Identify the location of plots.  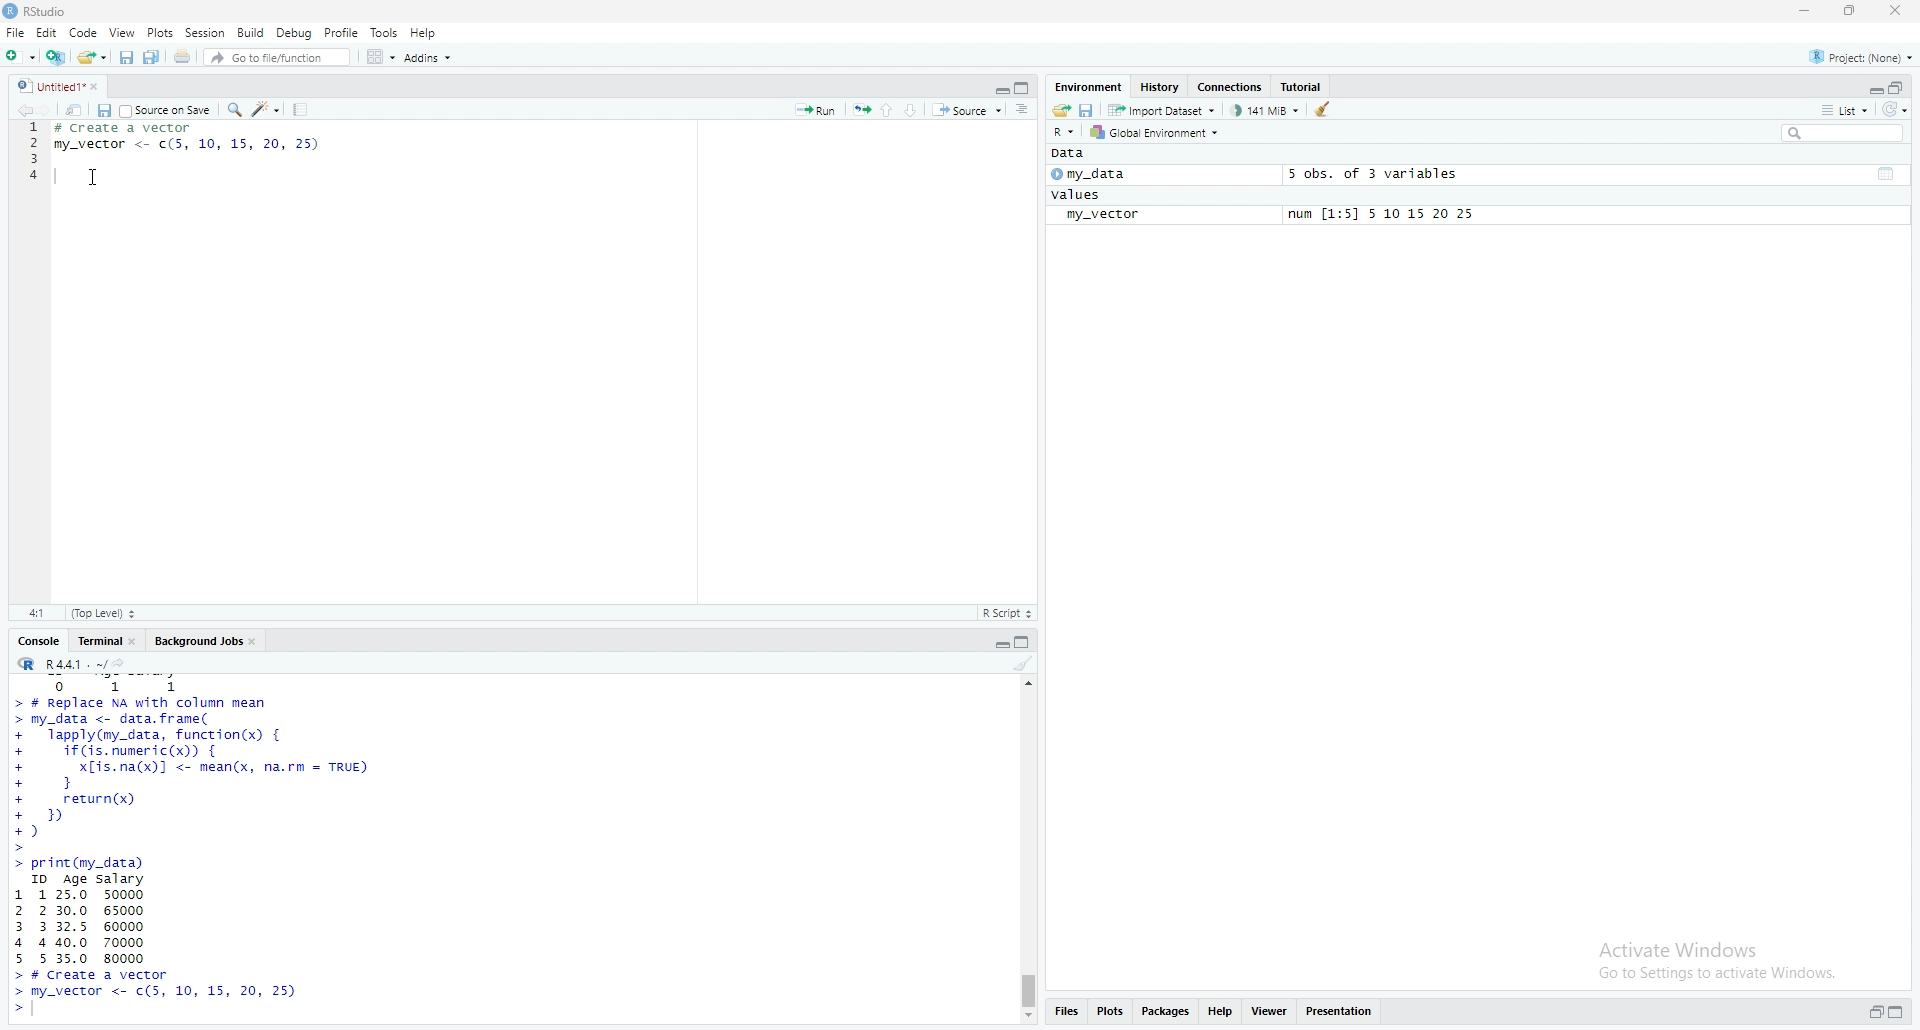
(1112, 1011).